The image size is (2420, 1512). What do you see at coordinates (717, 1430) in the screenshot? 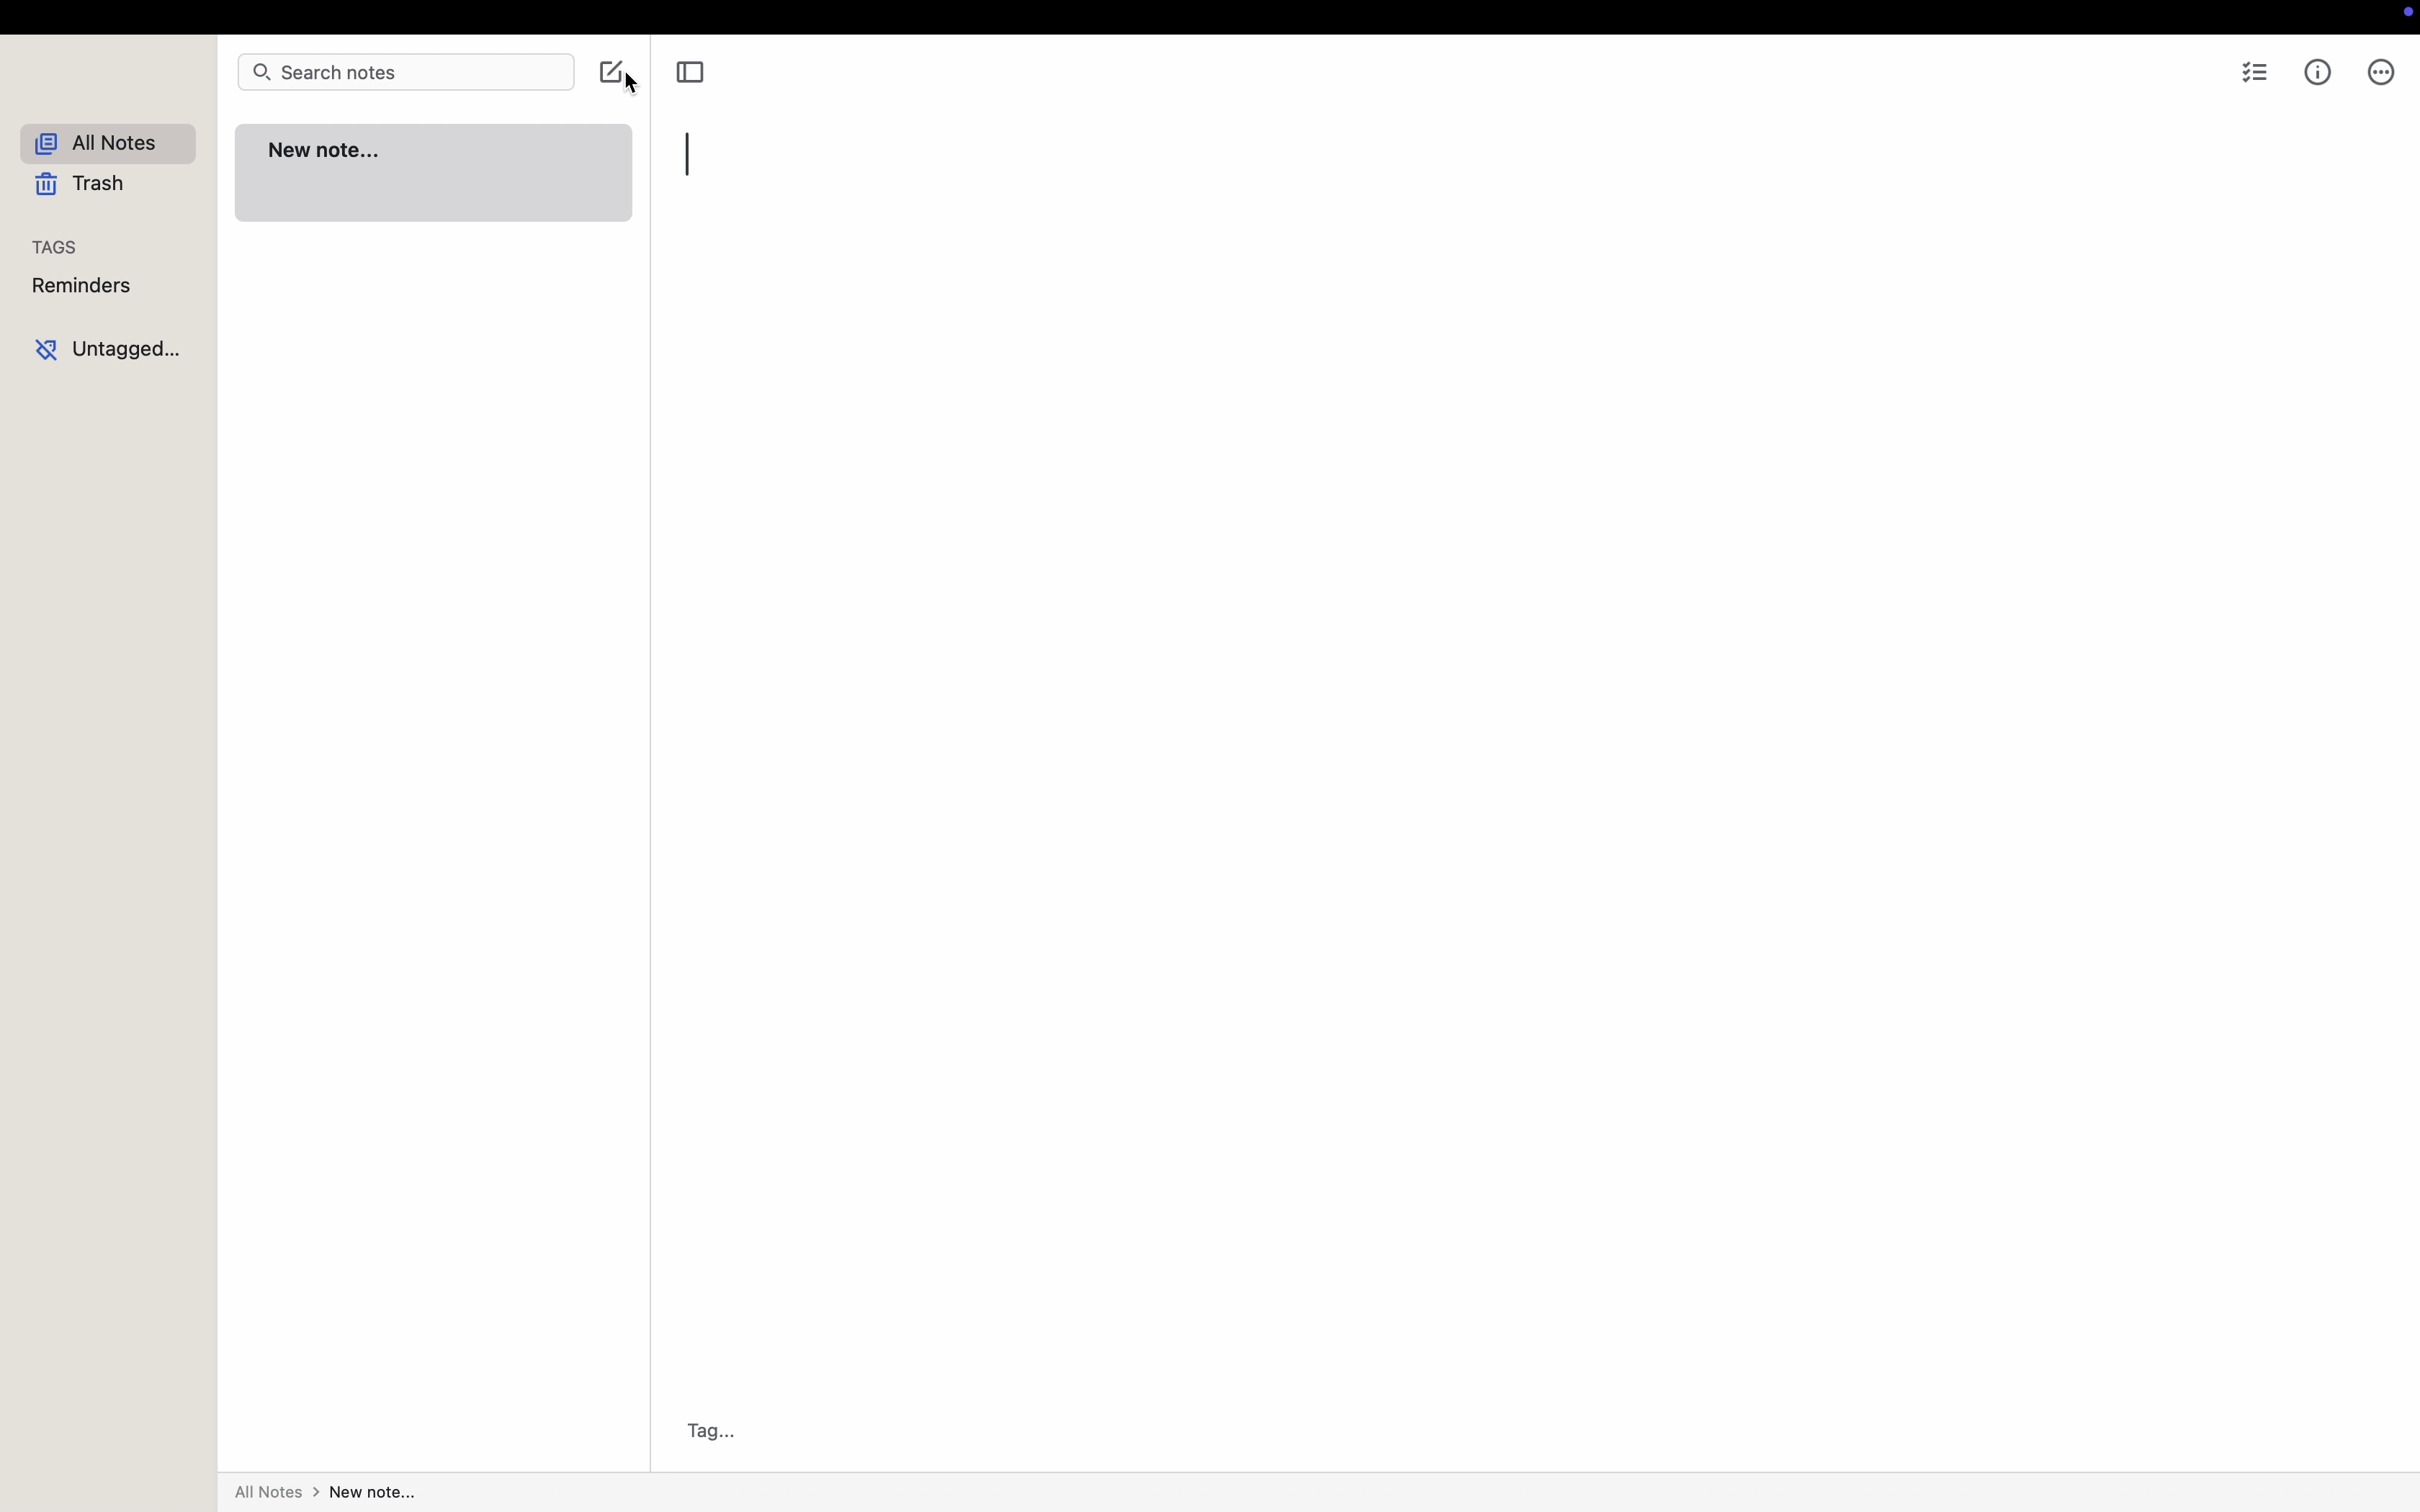
I see `Tag...` at bounding box center [717, 1430].